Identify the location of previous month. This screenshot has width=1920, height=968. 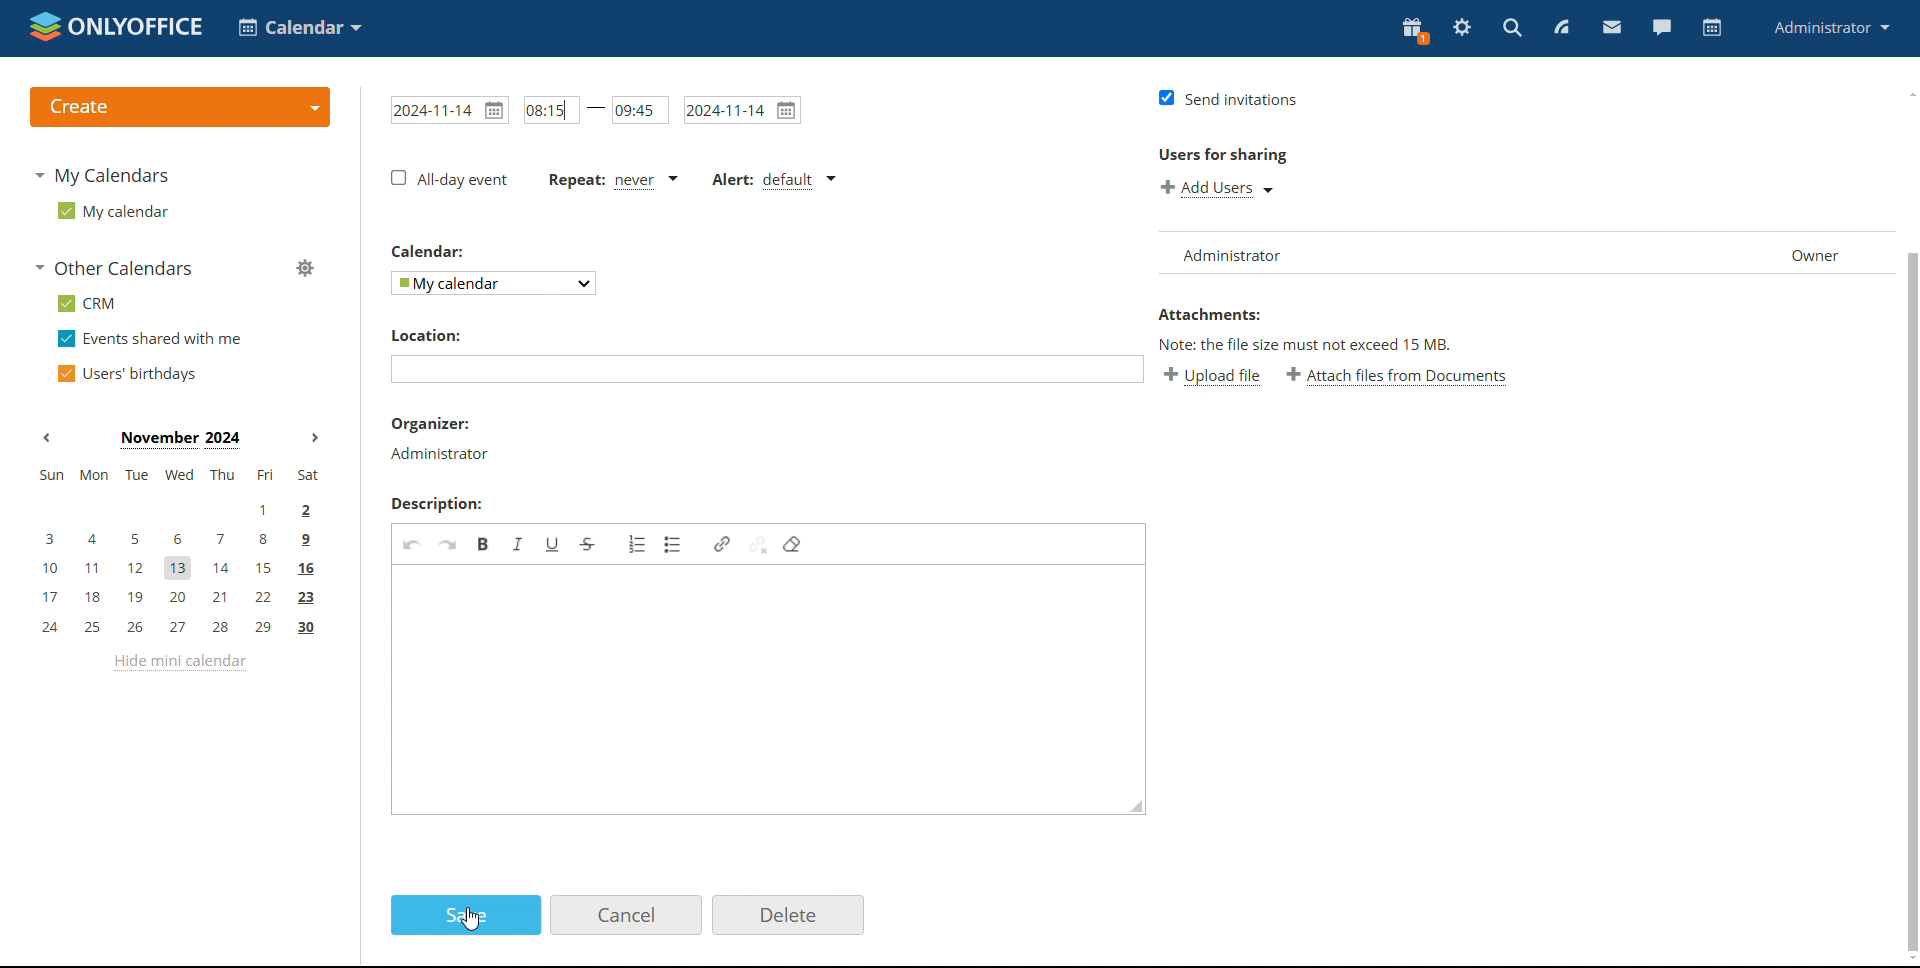
(50, 438).